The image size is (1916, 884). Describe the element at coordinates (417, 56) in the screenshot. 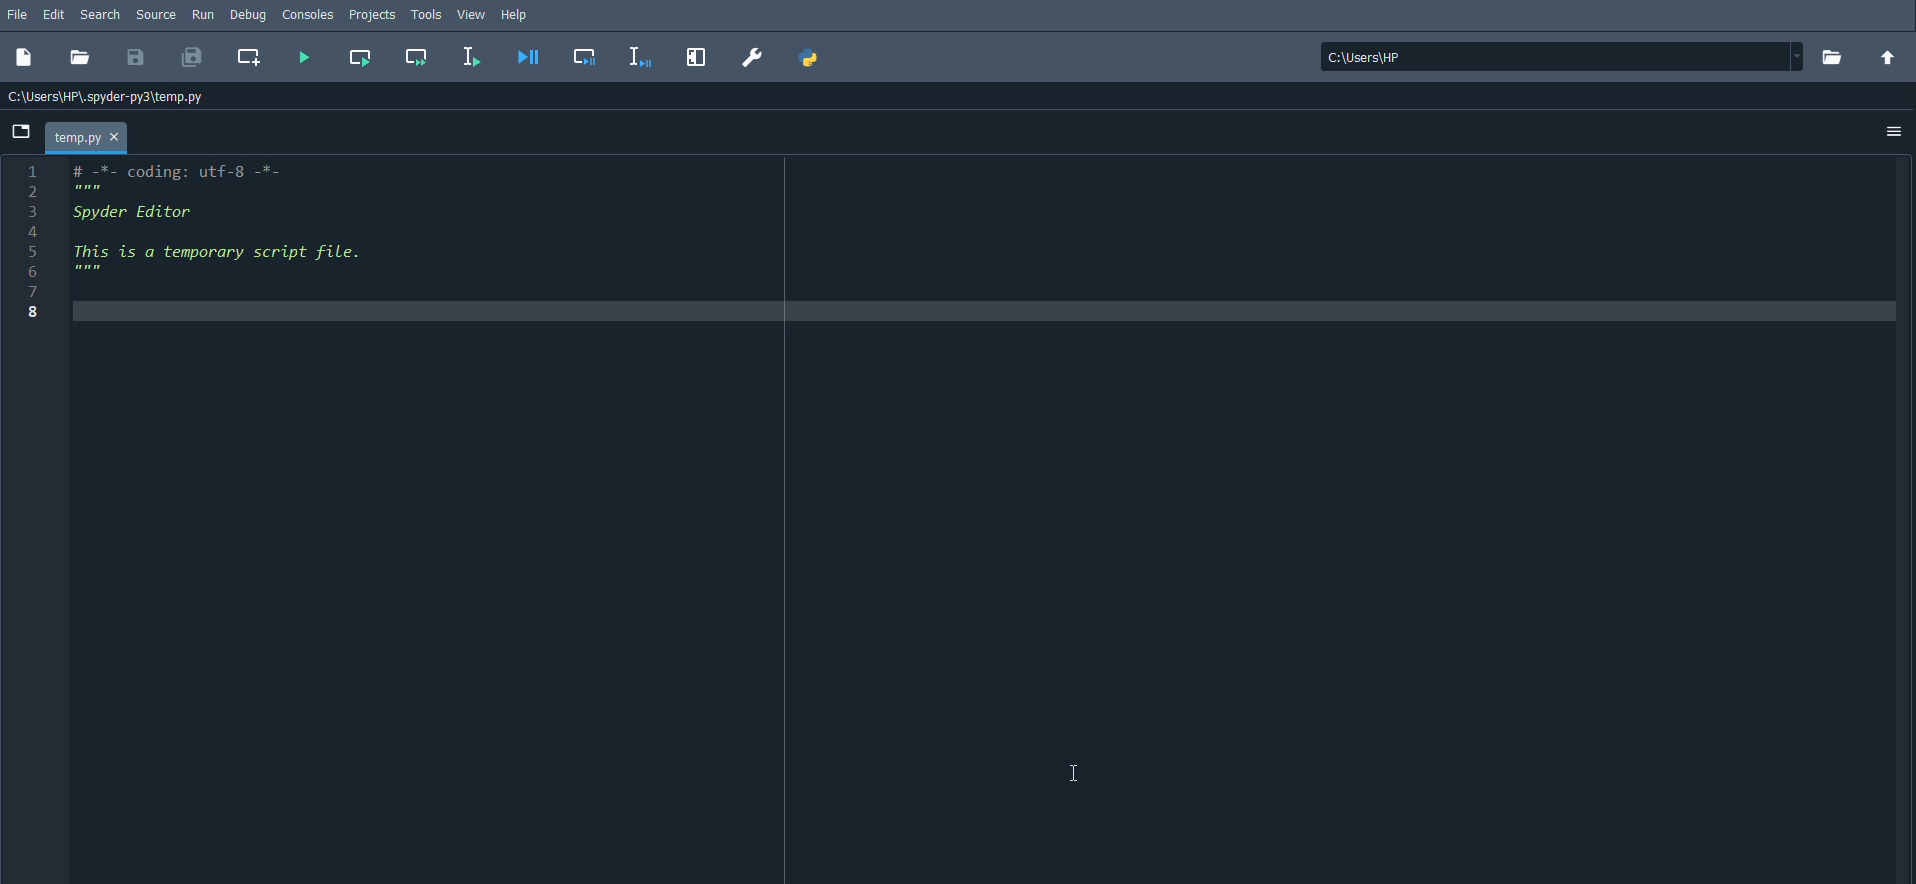

I see `Run current cell and go to the next one` at that location.